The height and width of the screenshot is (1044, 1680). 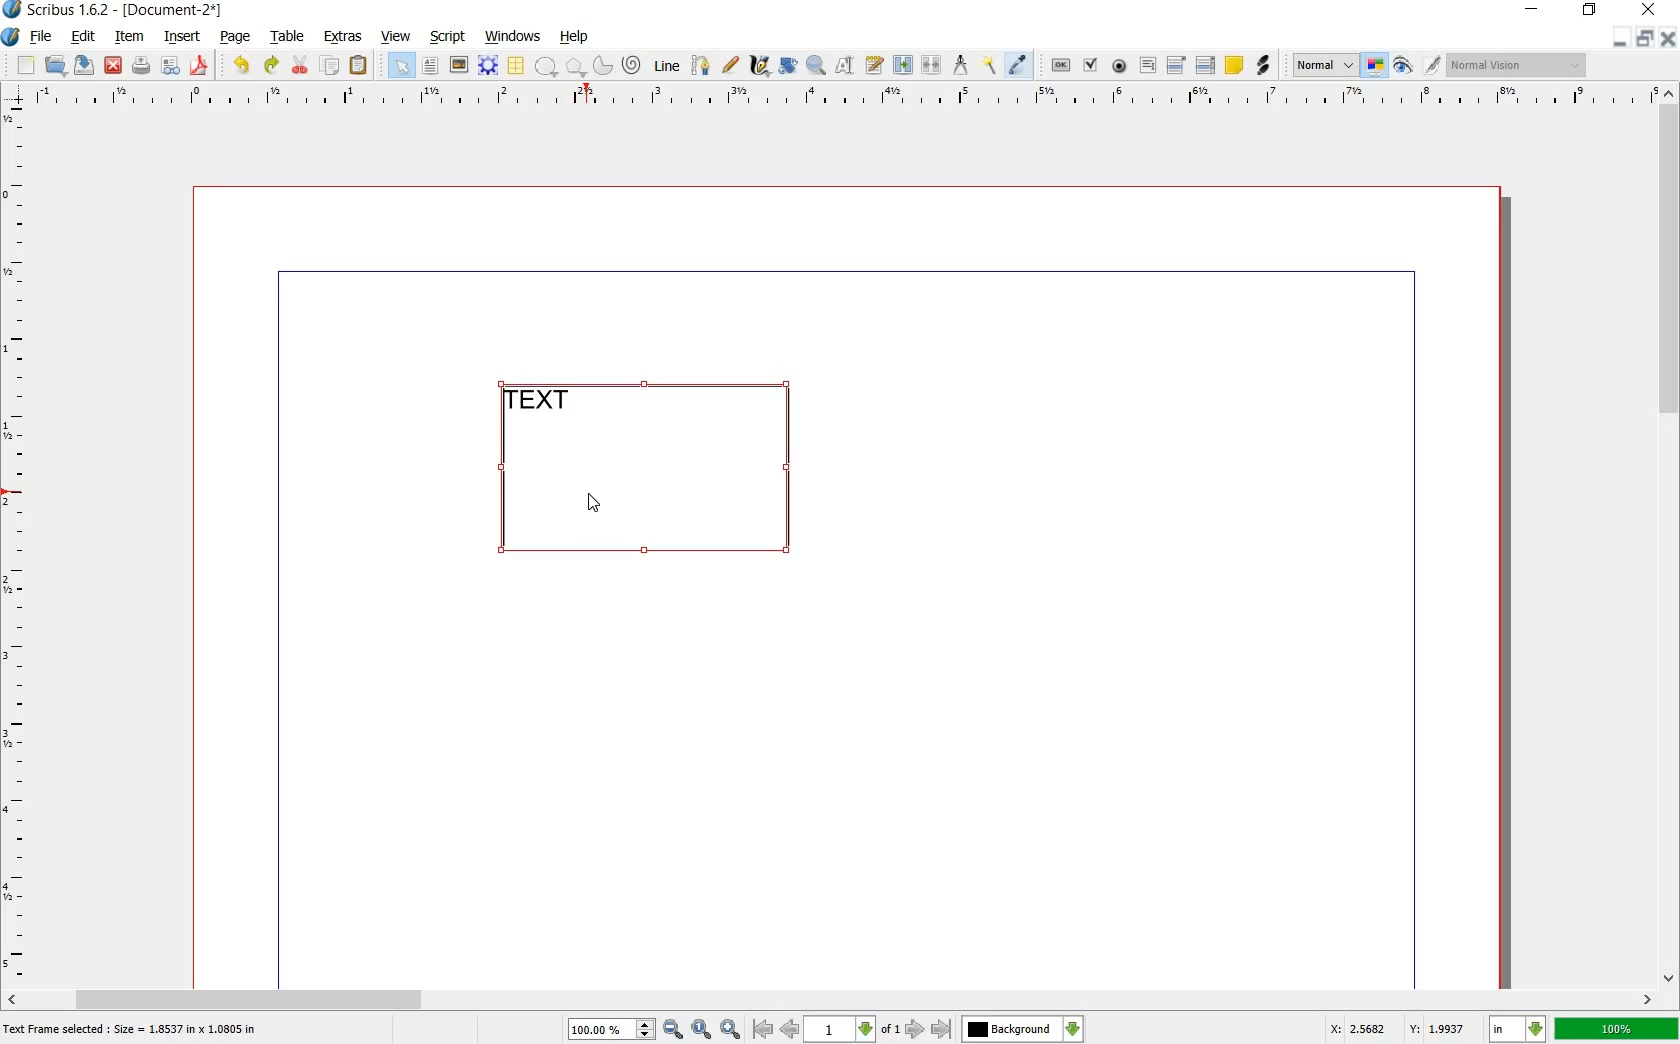 I want to click on undo, so click(x=244, y=66).